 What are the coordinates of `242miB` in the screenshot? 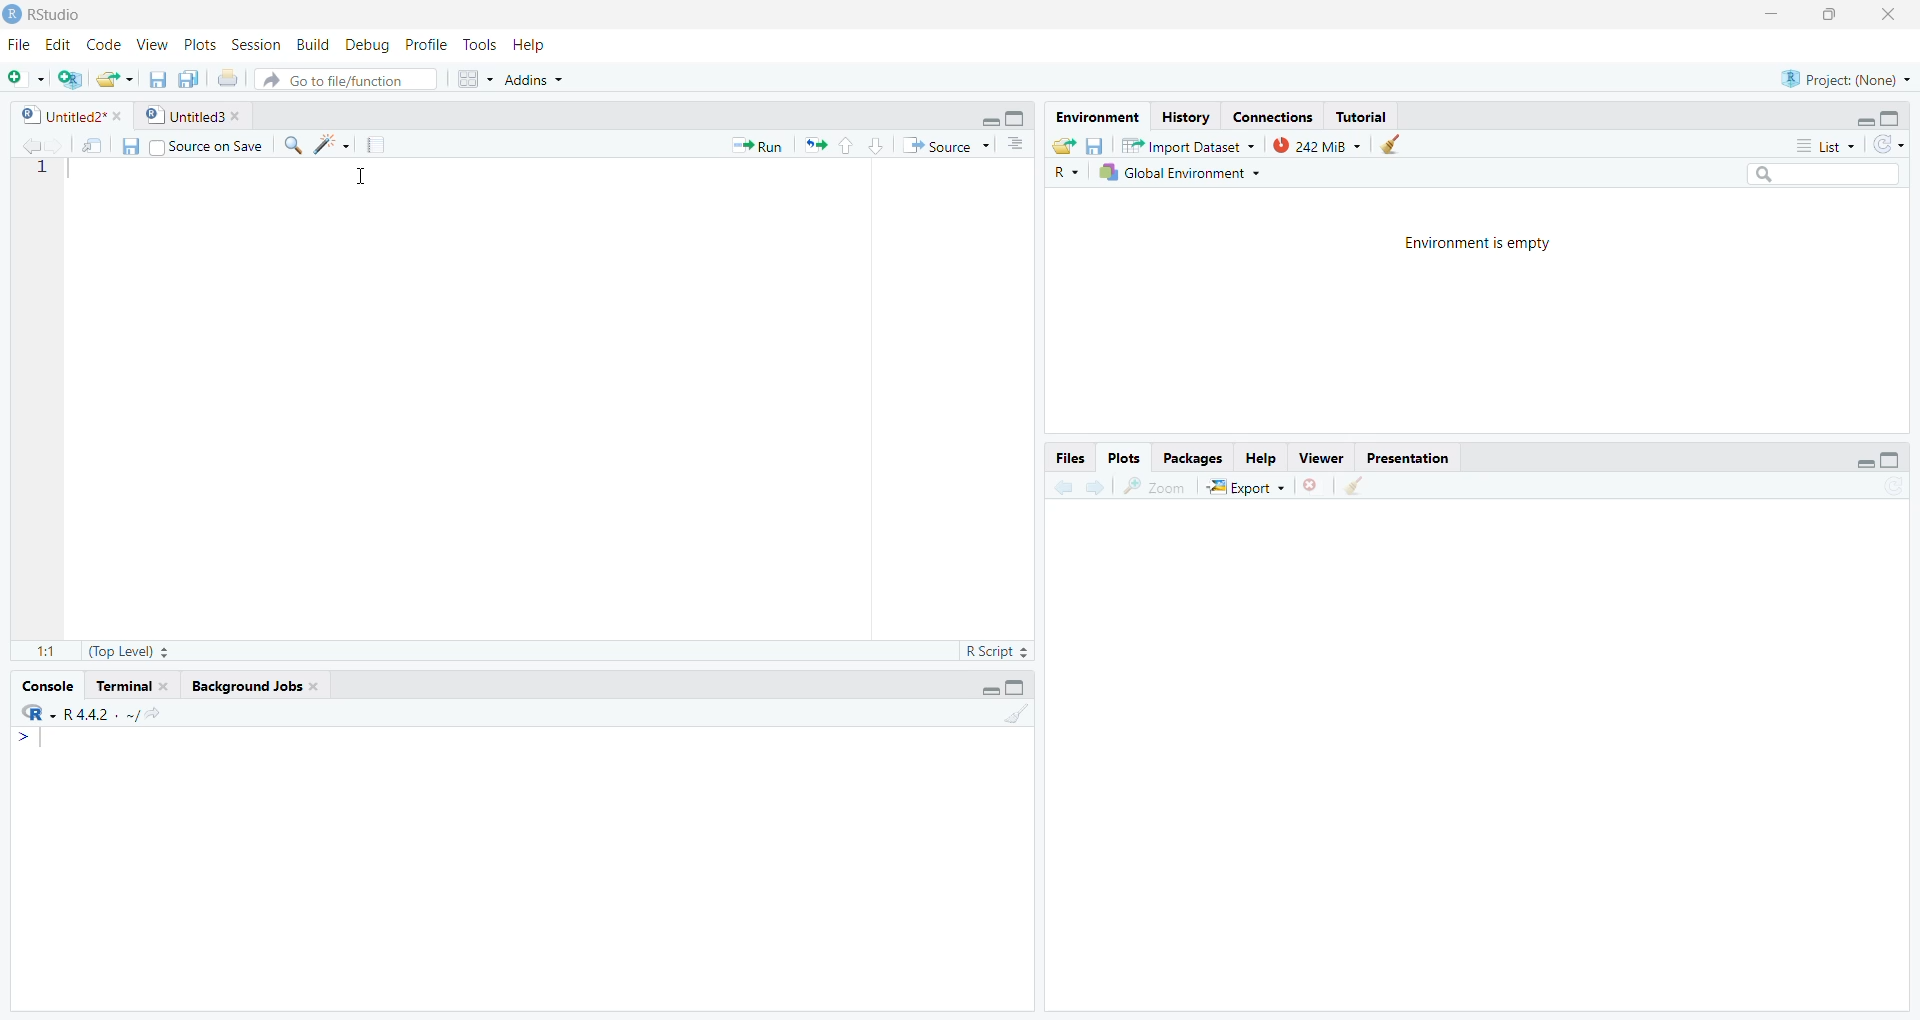 It's located at (1317, 144).